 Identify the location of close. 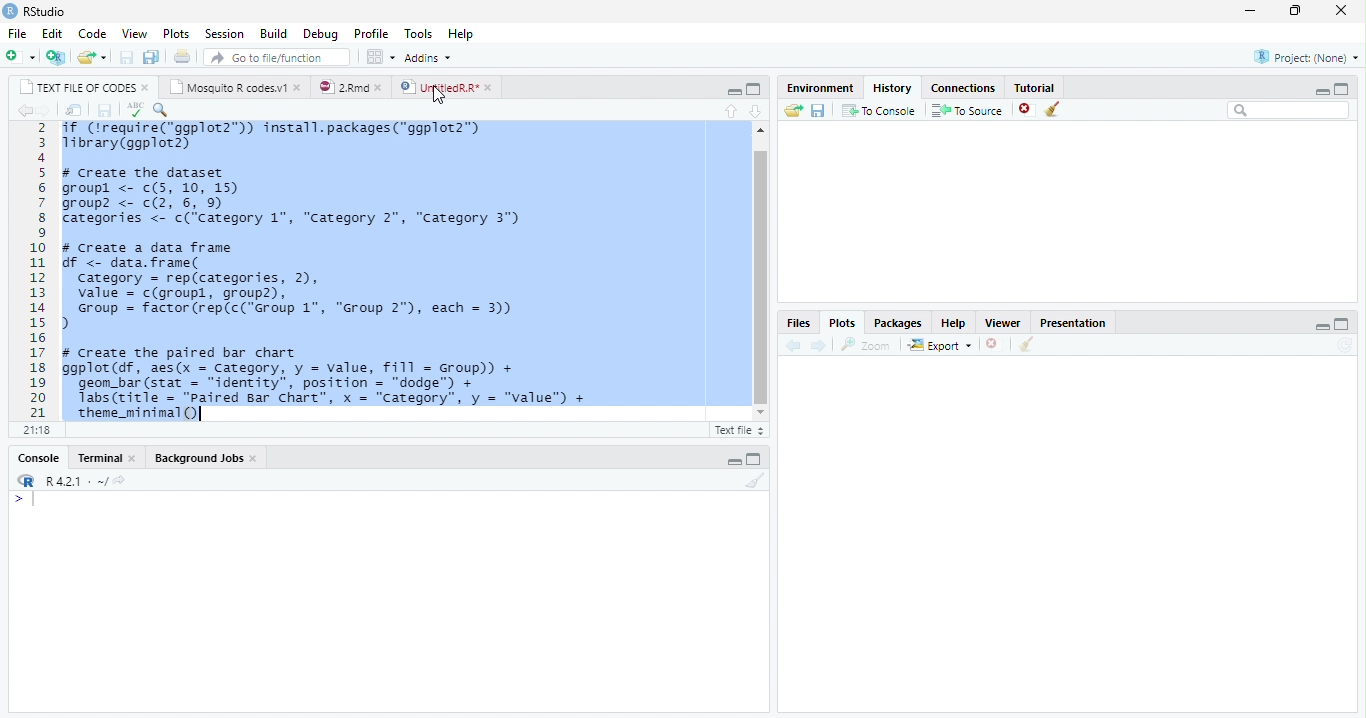
(254, 459).